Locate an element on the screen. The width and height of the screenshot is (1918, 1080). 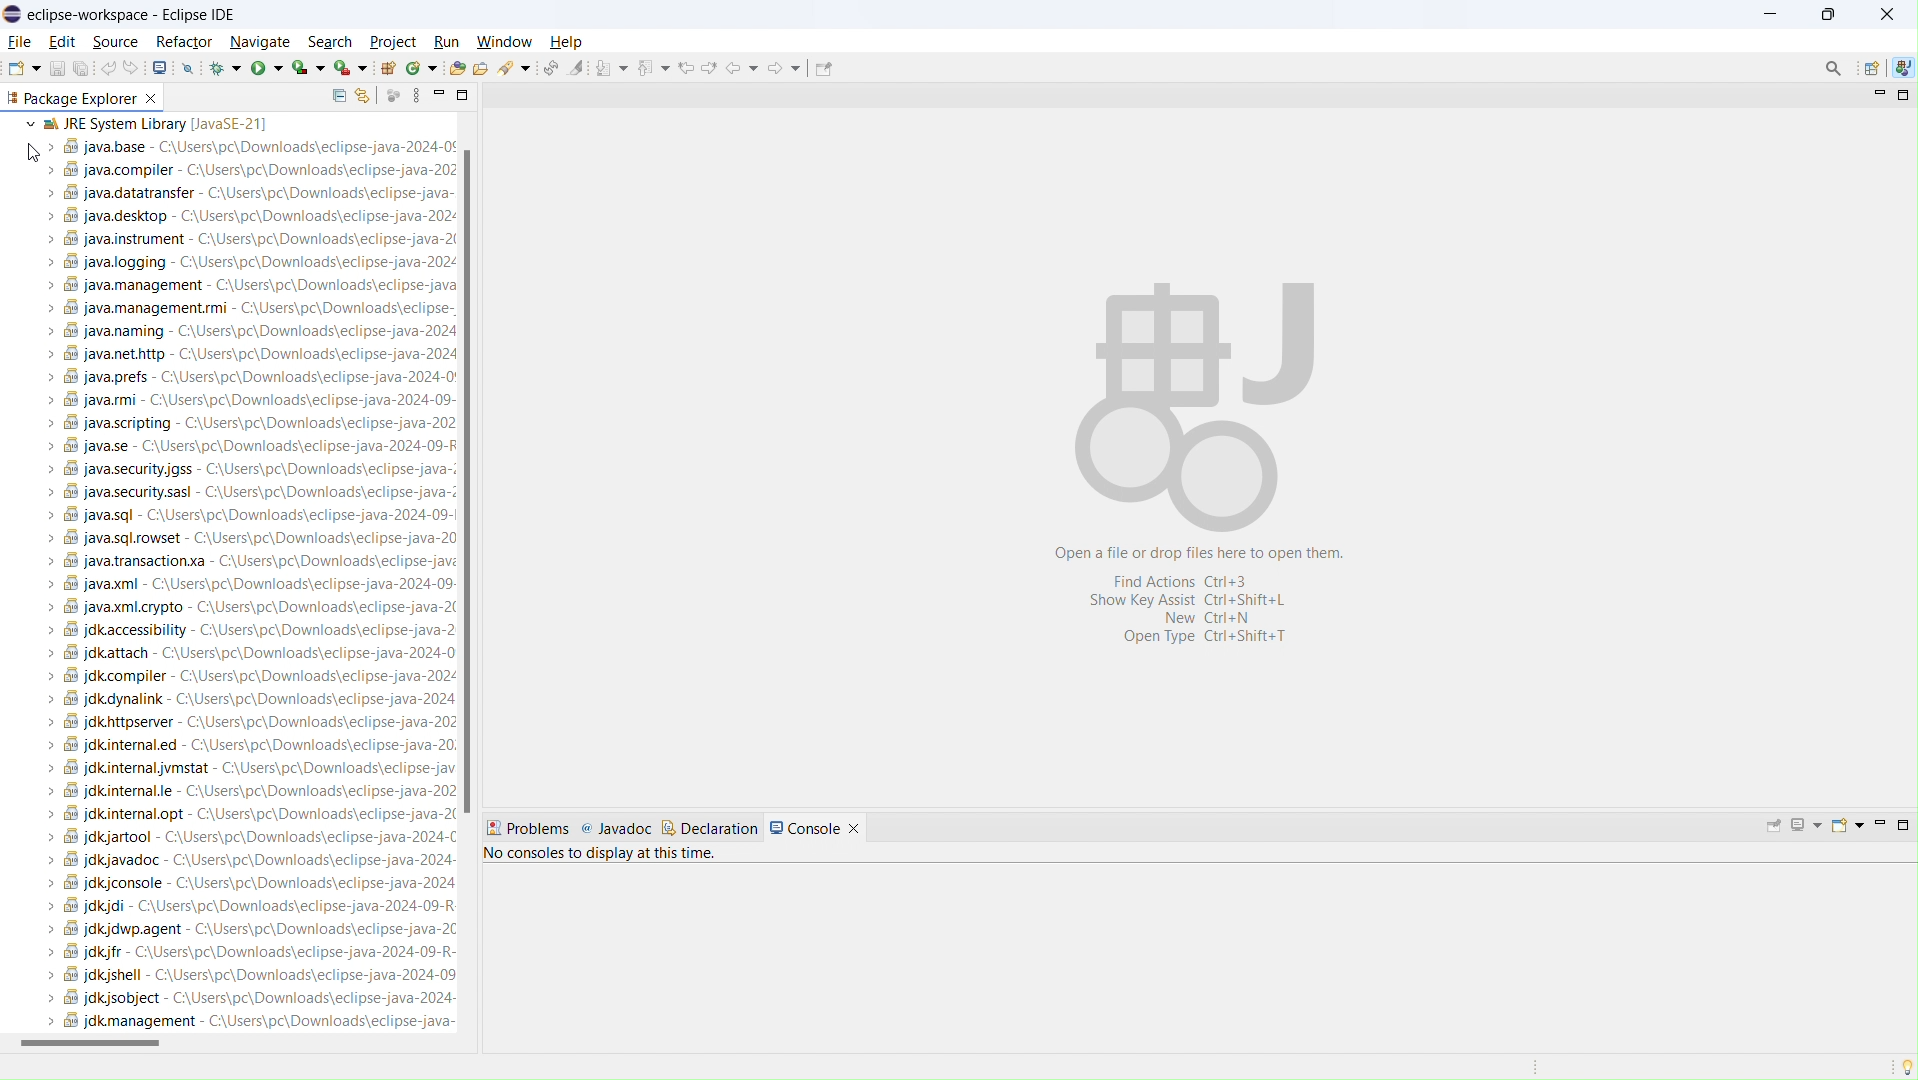
minimize is located at coordinates (1767, 14).